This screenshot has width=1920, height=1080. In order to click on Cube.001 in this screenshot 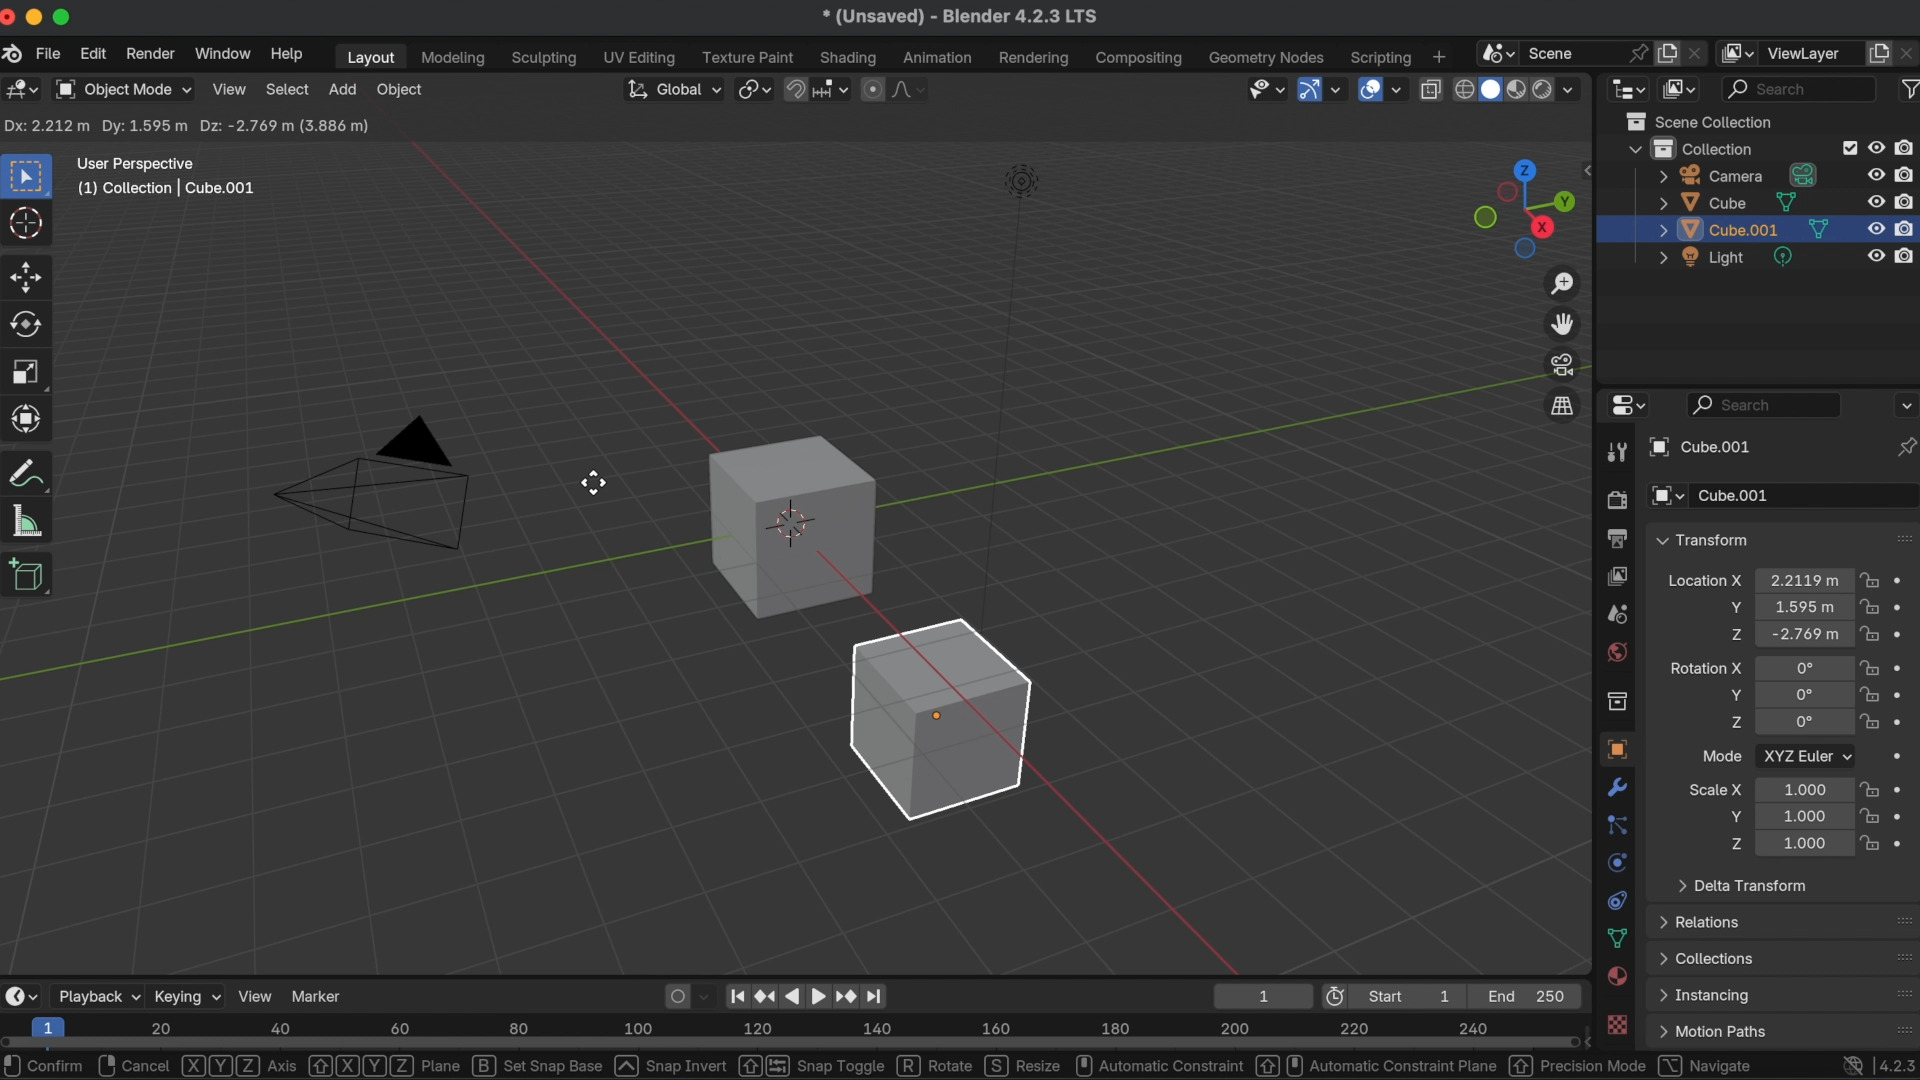, I will do `click(1806, 496)`.